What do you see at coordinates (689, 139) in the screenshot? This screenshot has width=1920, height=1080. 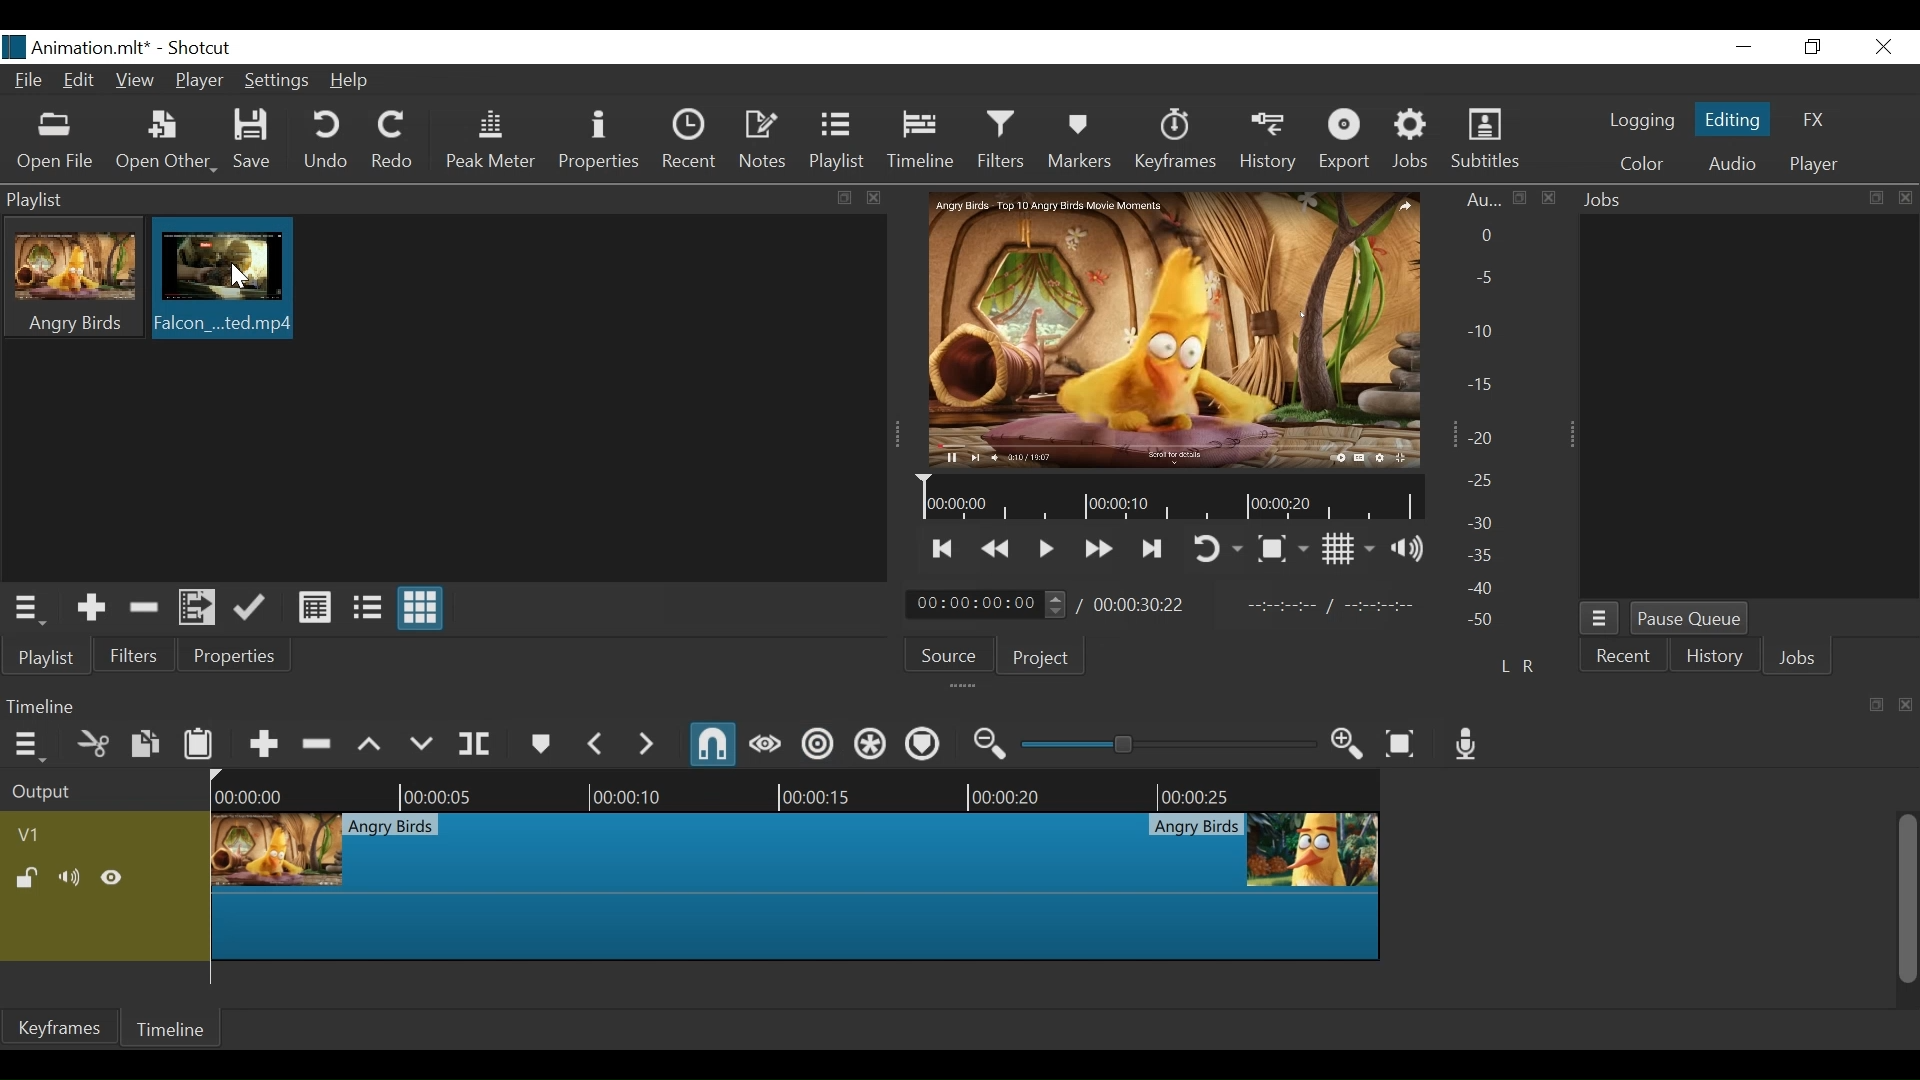 I see `Recent` at bounding box center [689, 139].